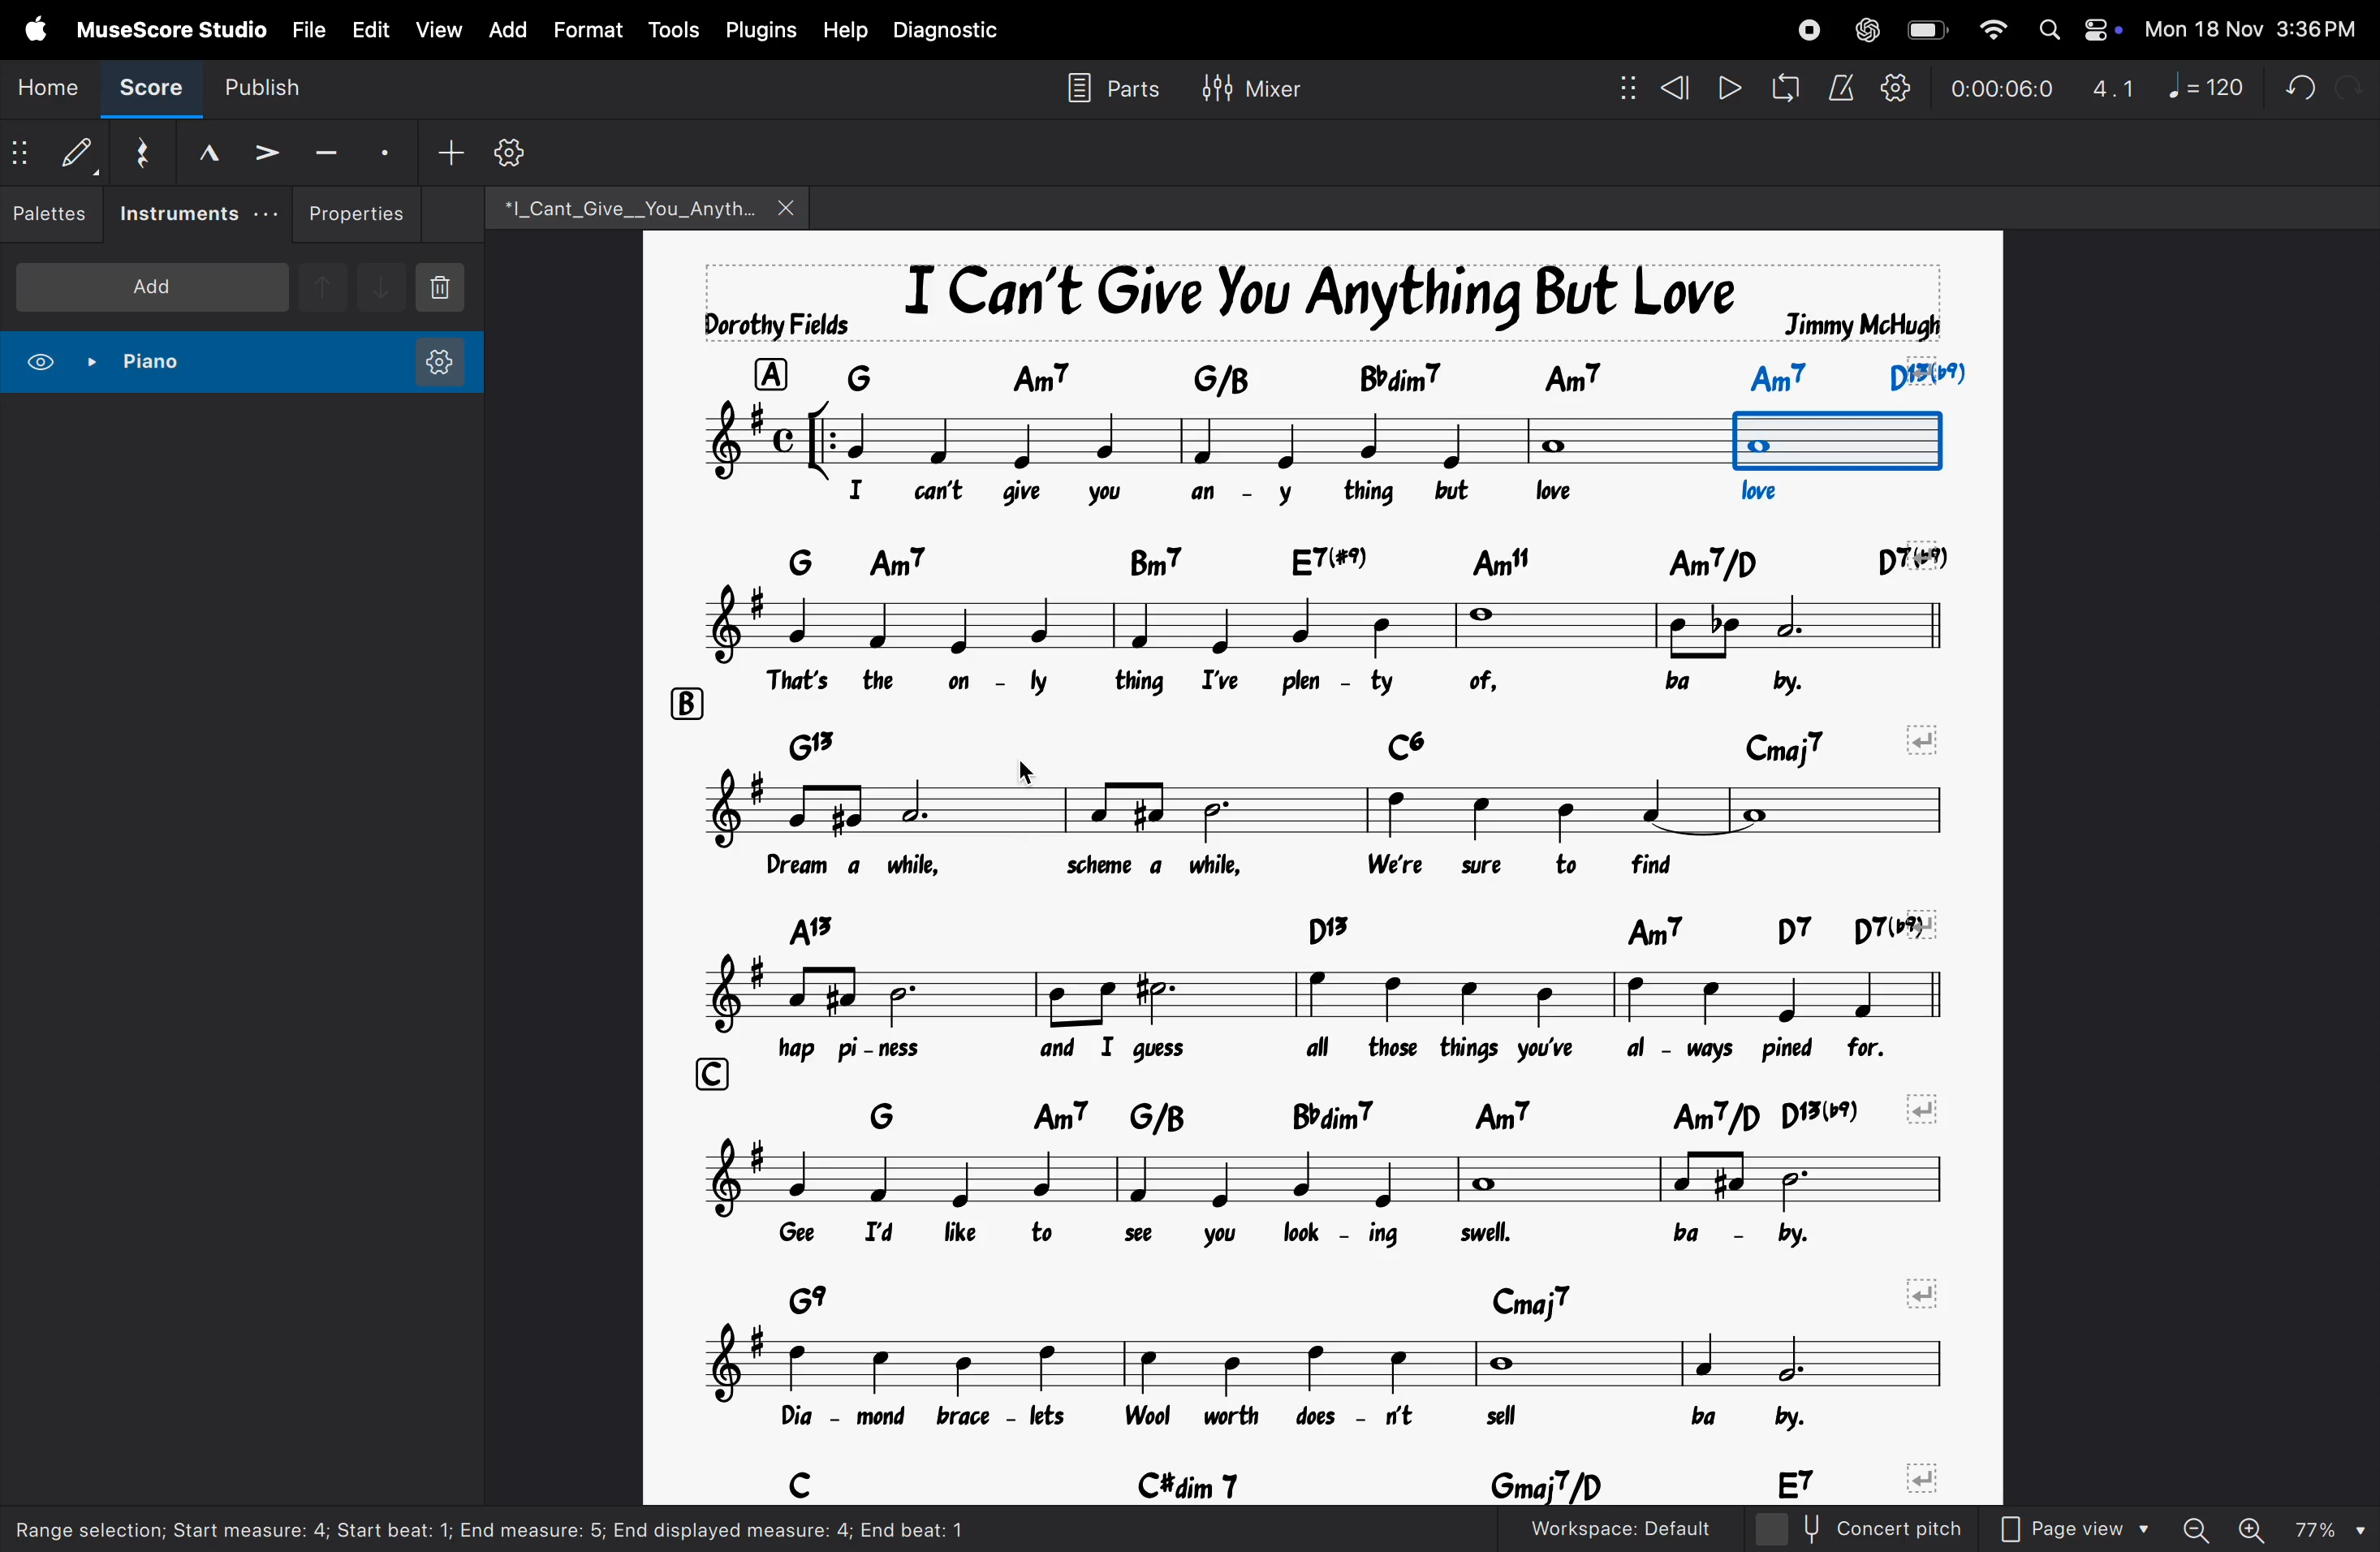  I want to click on  default, so click(57, 151).